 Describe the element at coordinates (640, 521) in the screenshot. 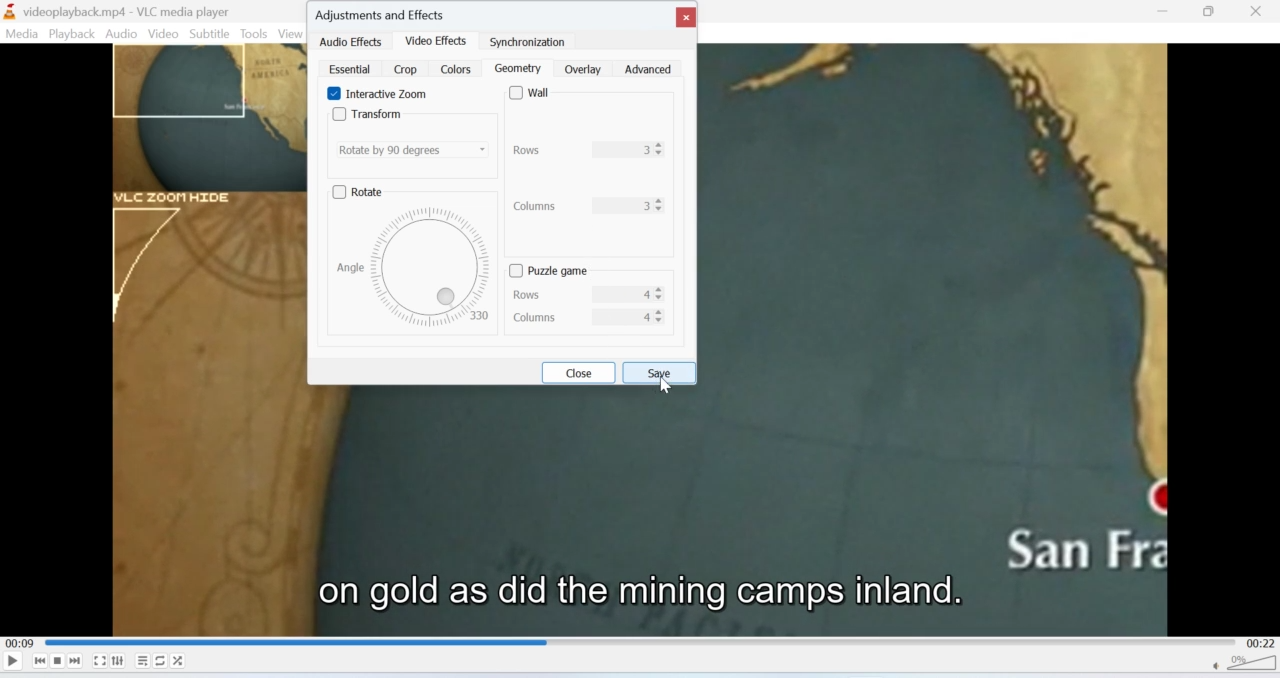

I see `Video playback` at that location.